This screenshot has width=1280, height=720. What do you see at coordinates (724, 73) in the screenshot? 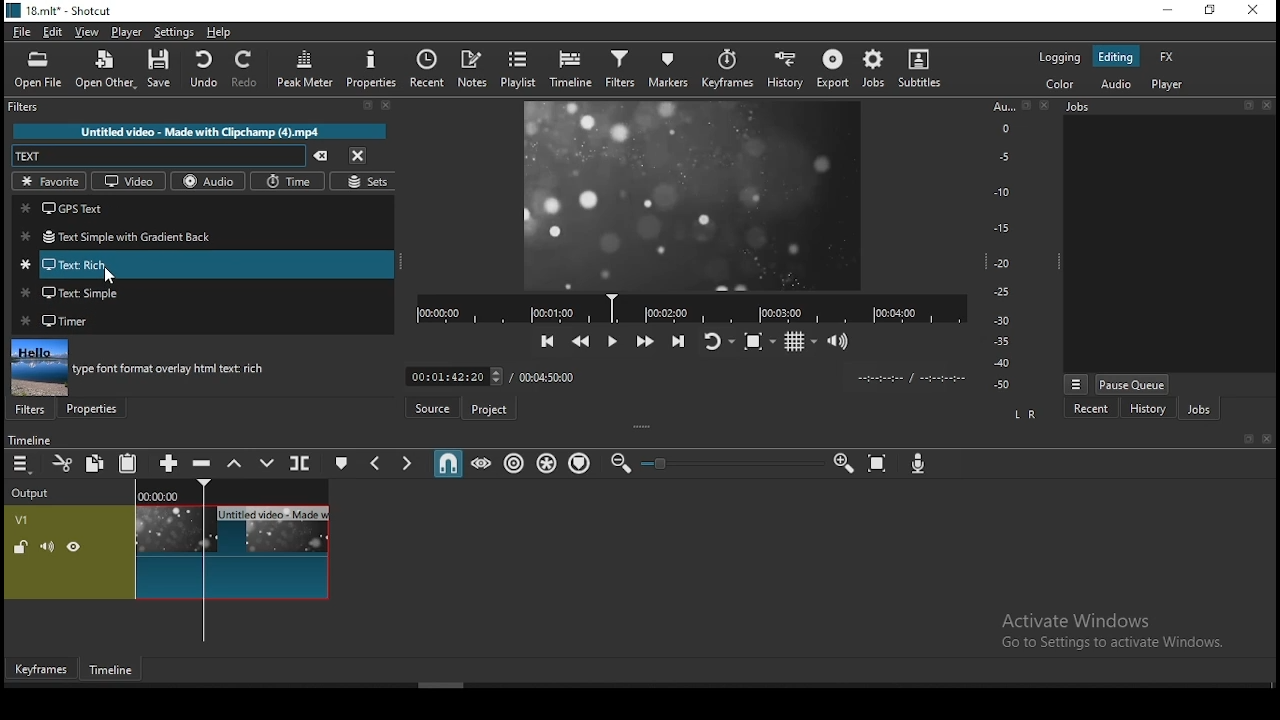
I see `keyframes` at bounding box center [724, 73].